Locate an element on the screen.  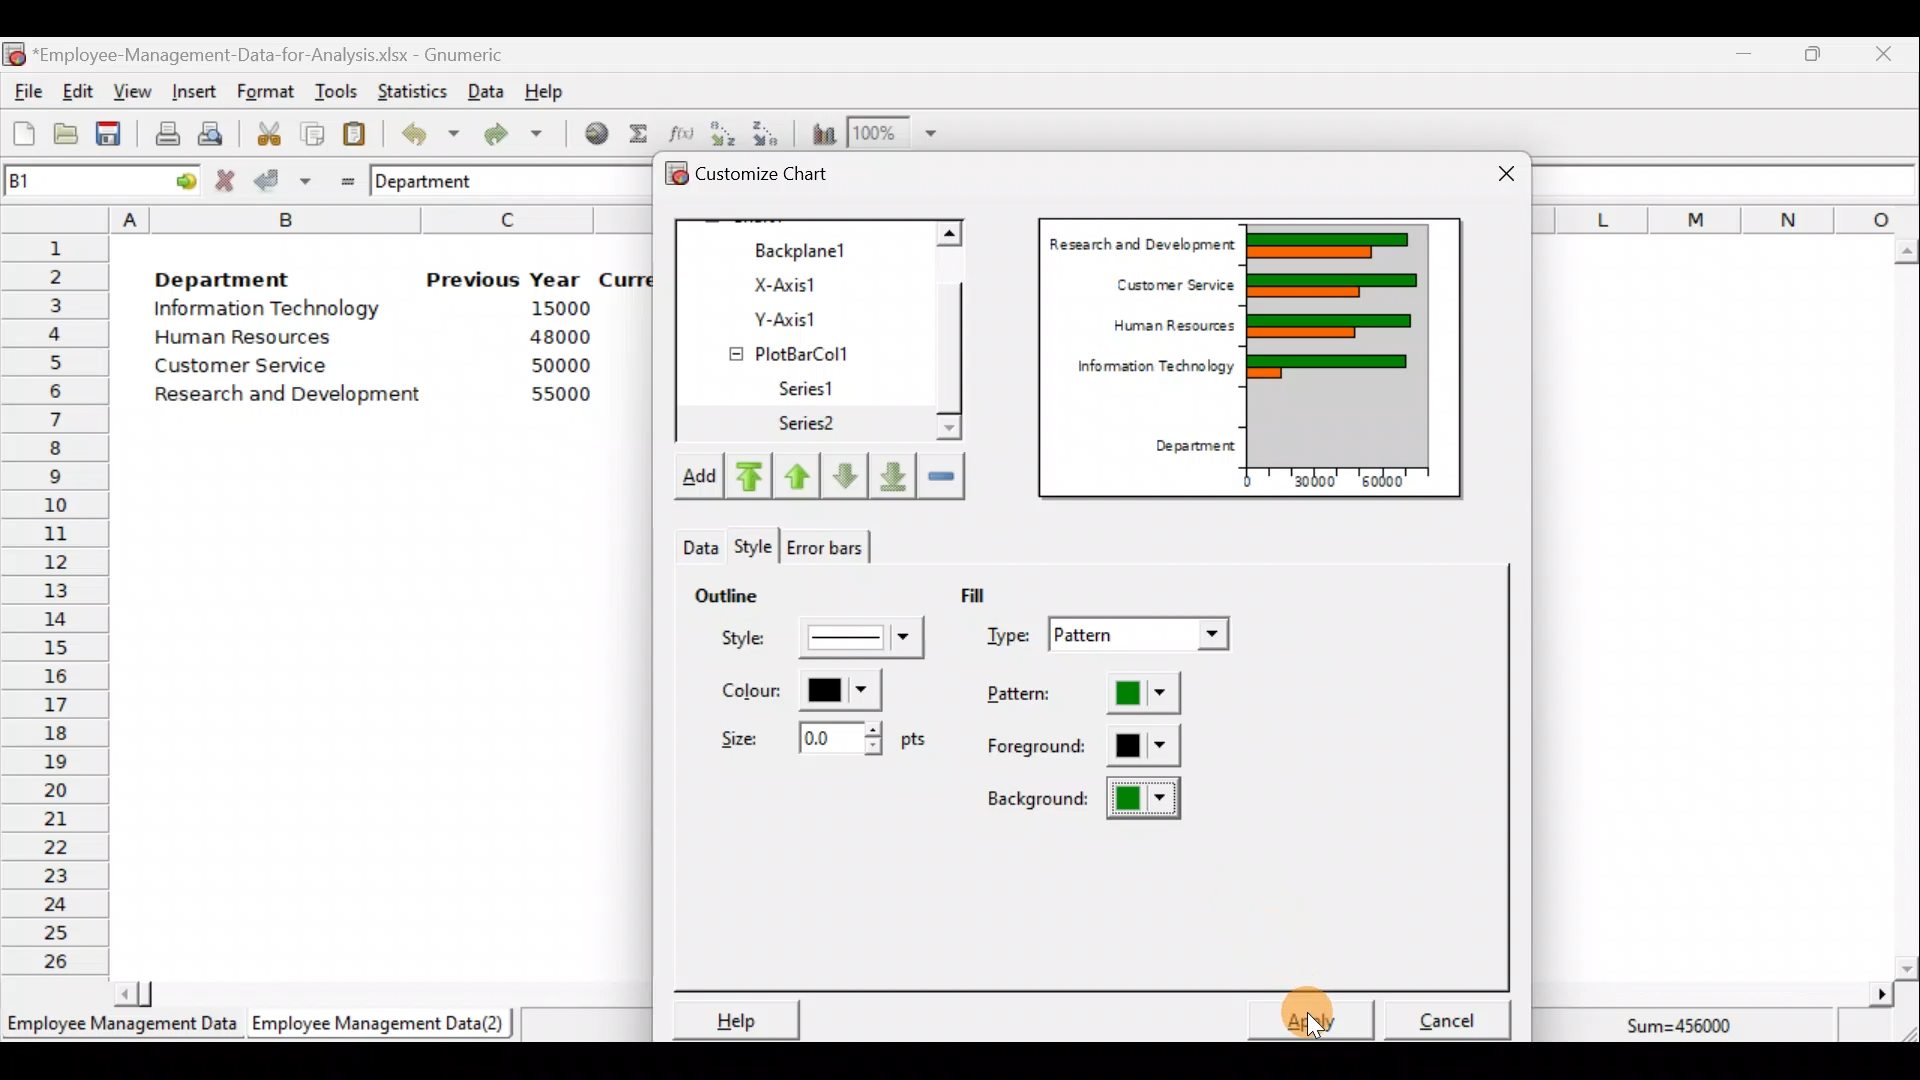
Apply is located at coordinates (1320, 1018).